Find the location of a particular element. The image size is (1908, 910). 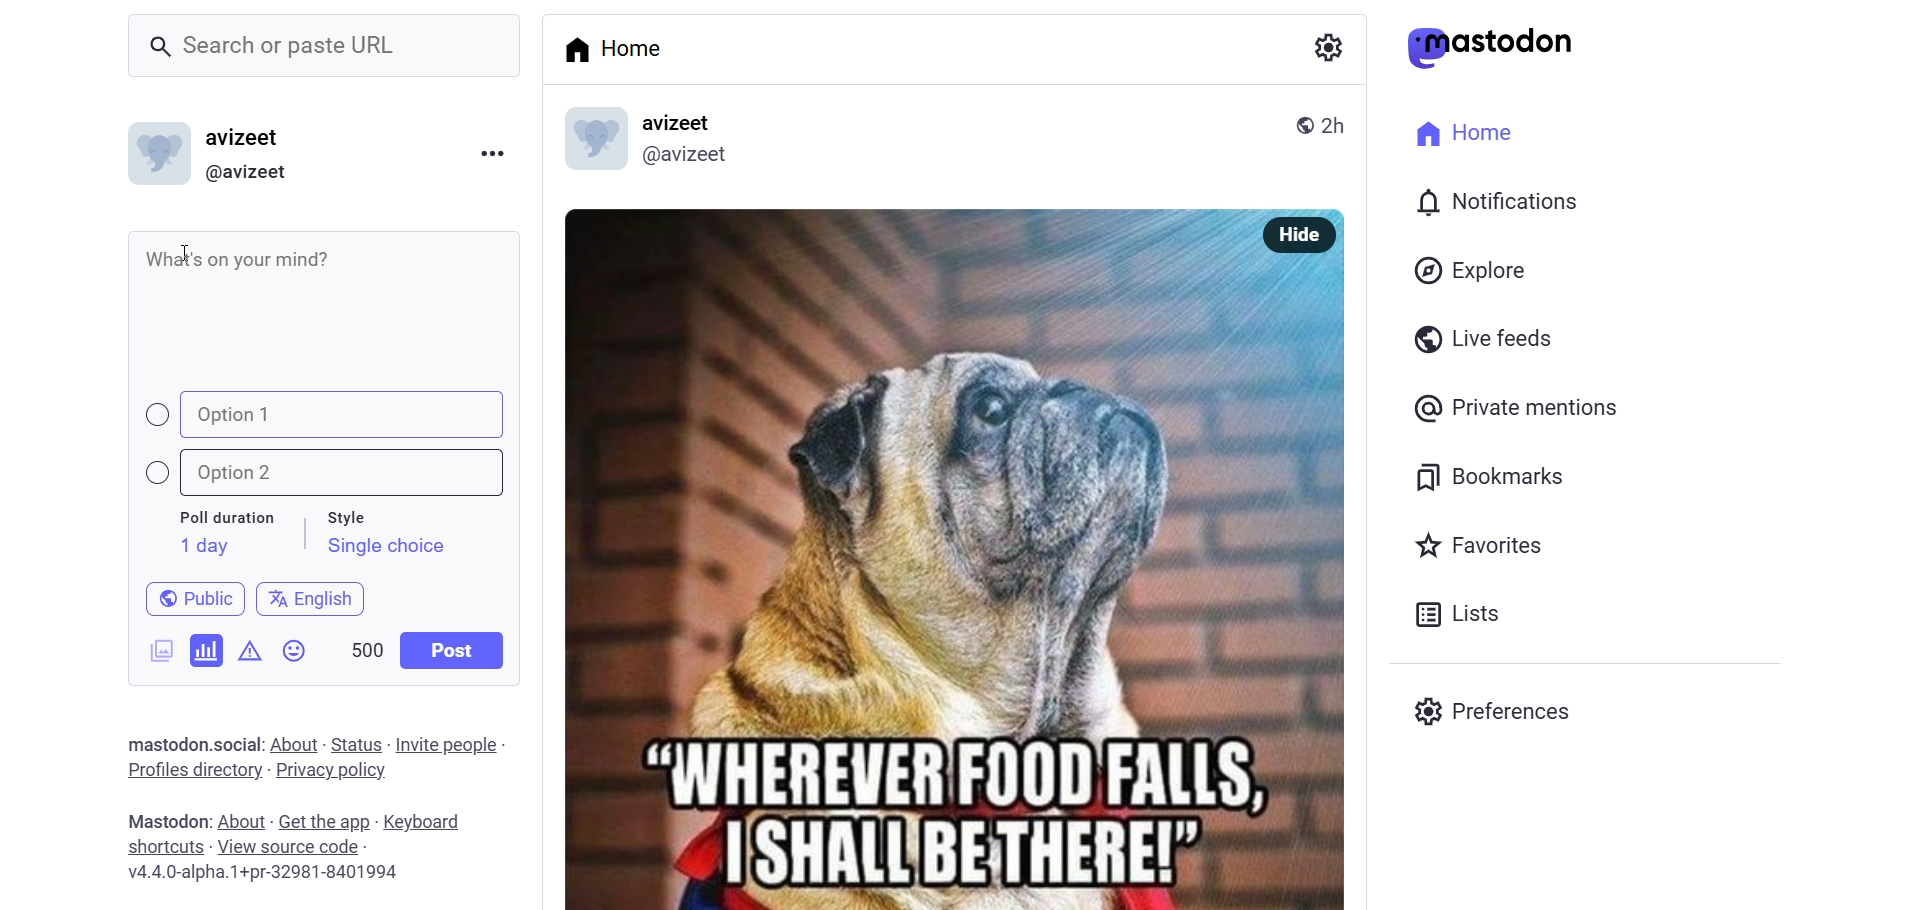

version is located at coordinates (265, 875).